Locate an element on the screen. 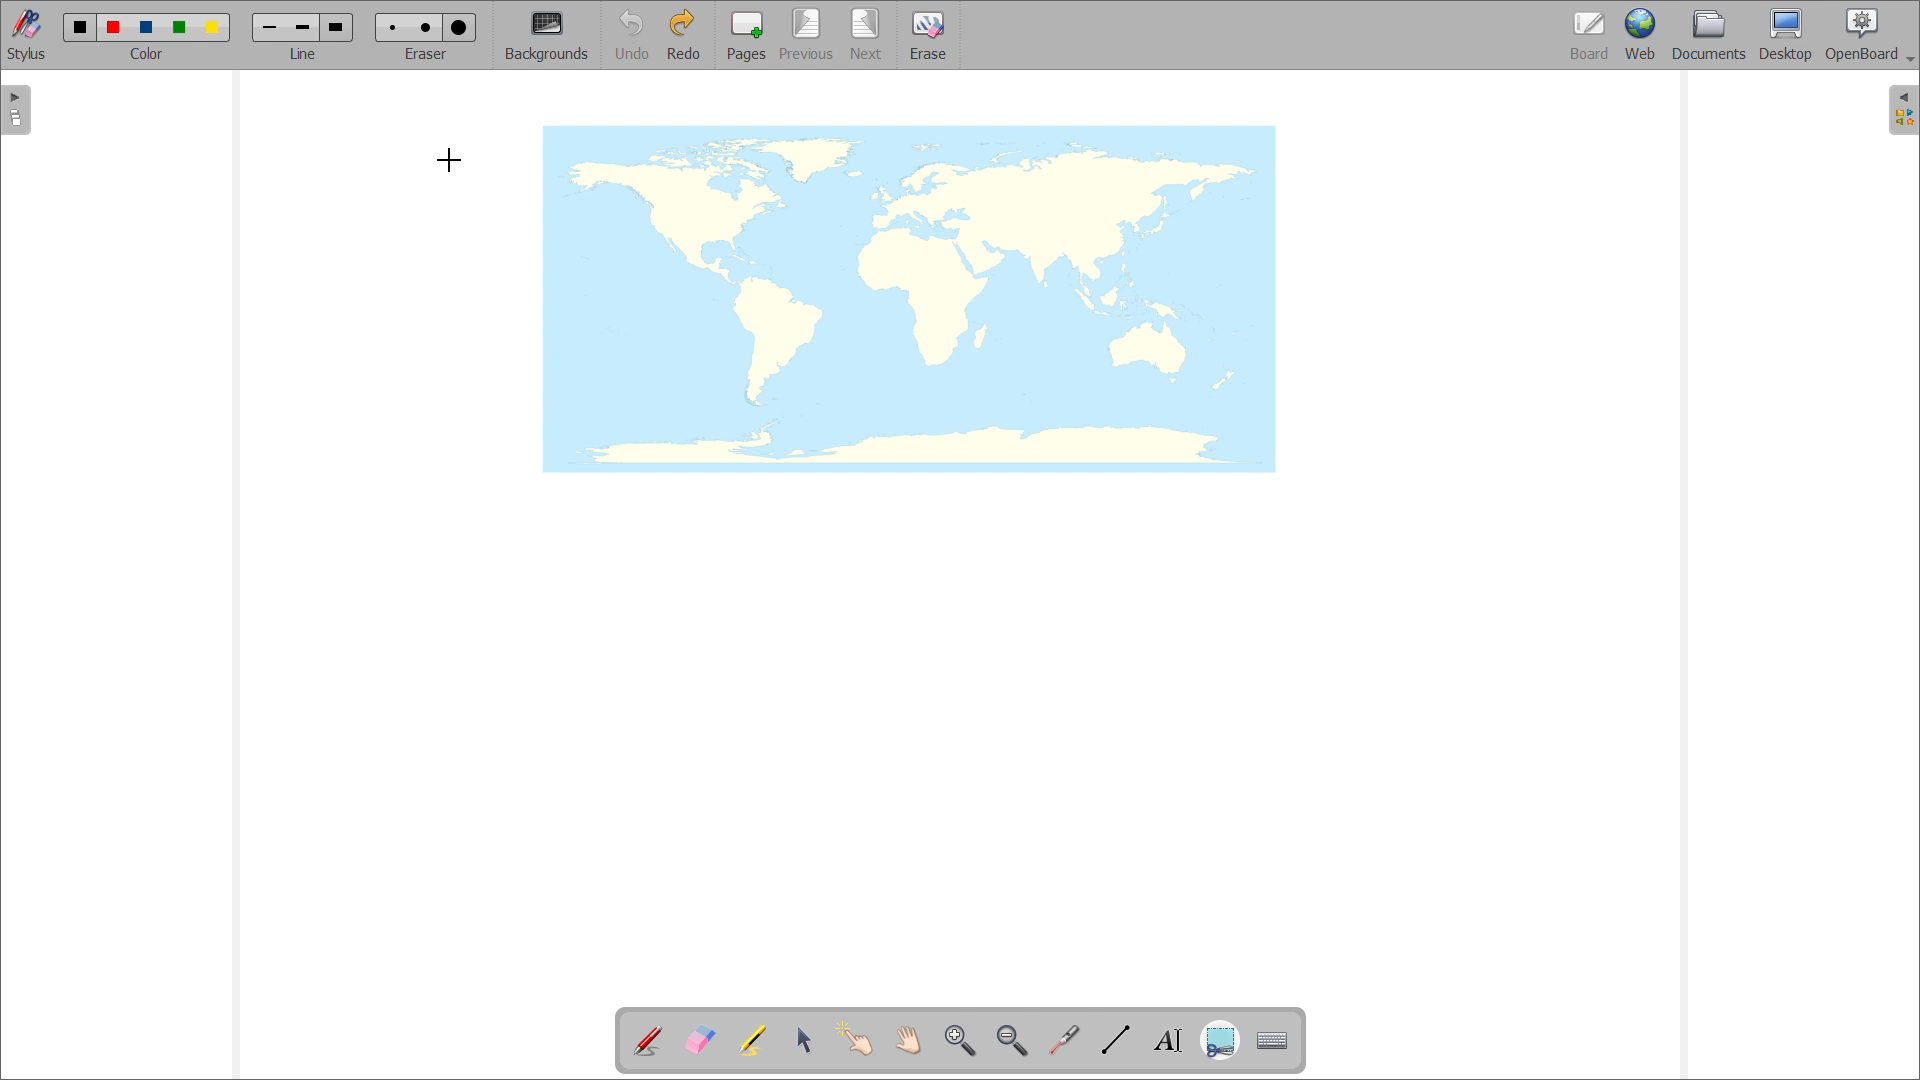 This screenshot has height=1080, width=1920. open pages view is located at coordinates (16, 110).